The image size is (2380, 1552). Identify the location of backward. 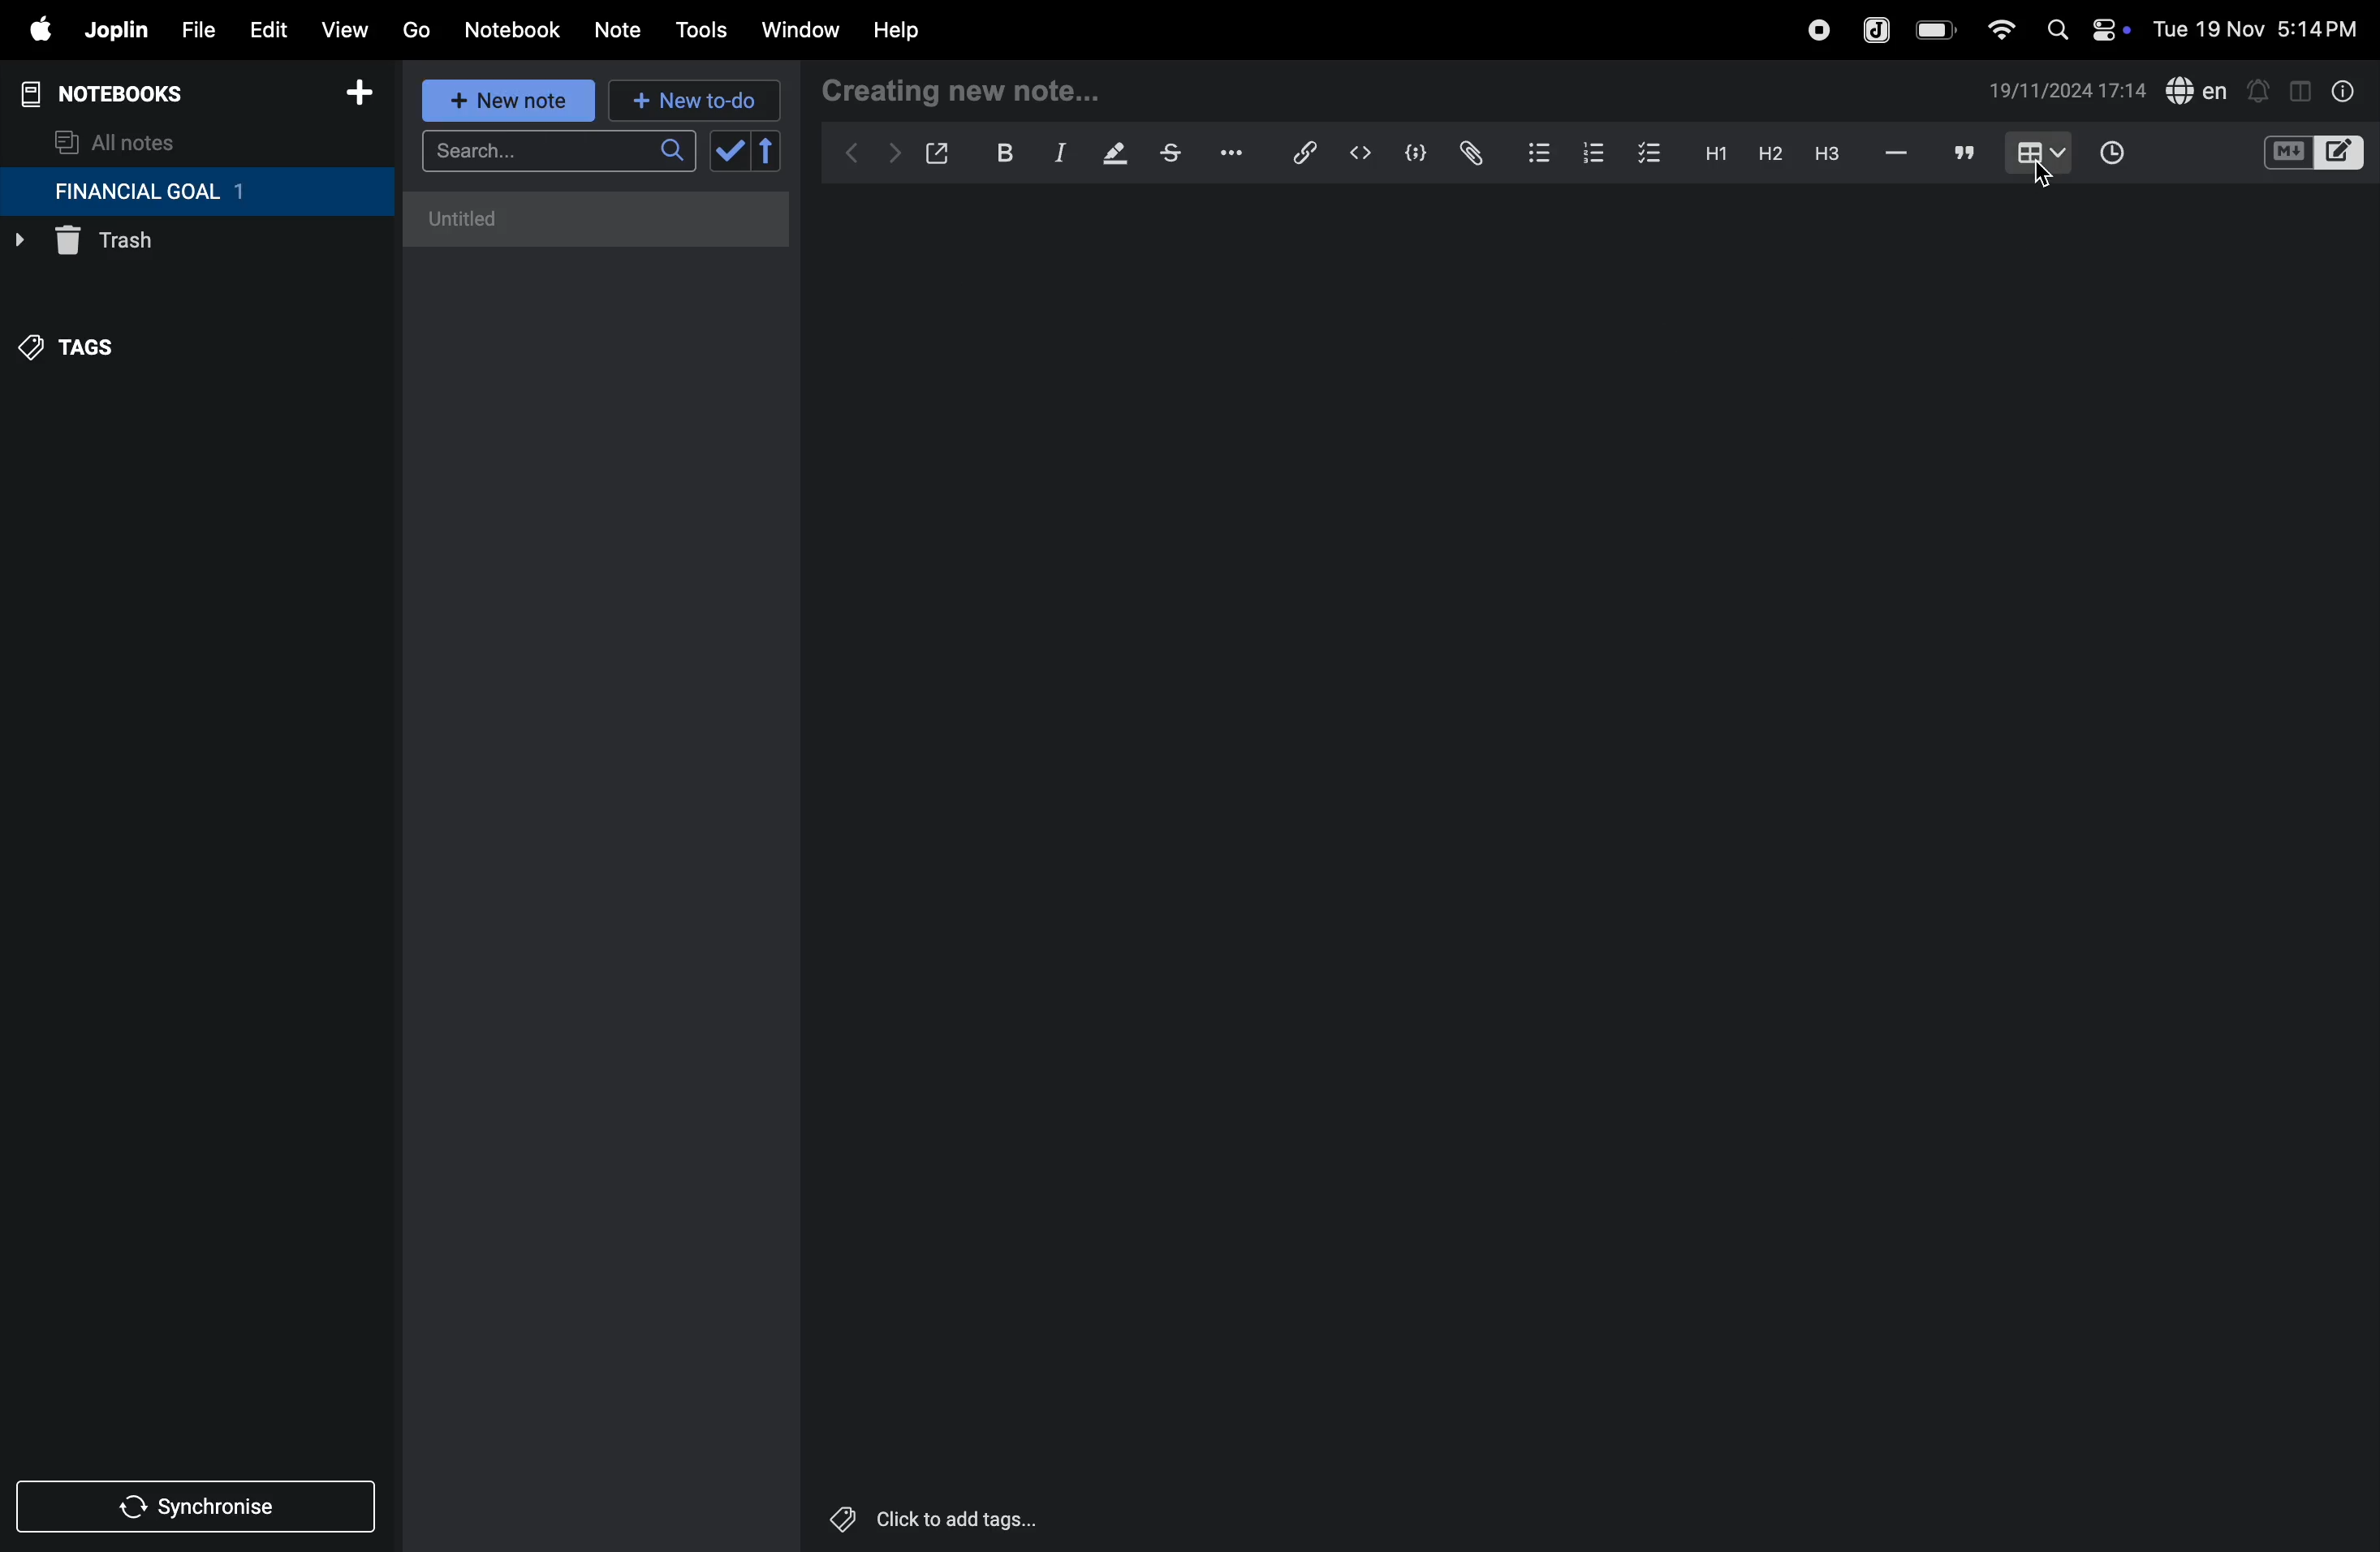
(845, 155).